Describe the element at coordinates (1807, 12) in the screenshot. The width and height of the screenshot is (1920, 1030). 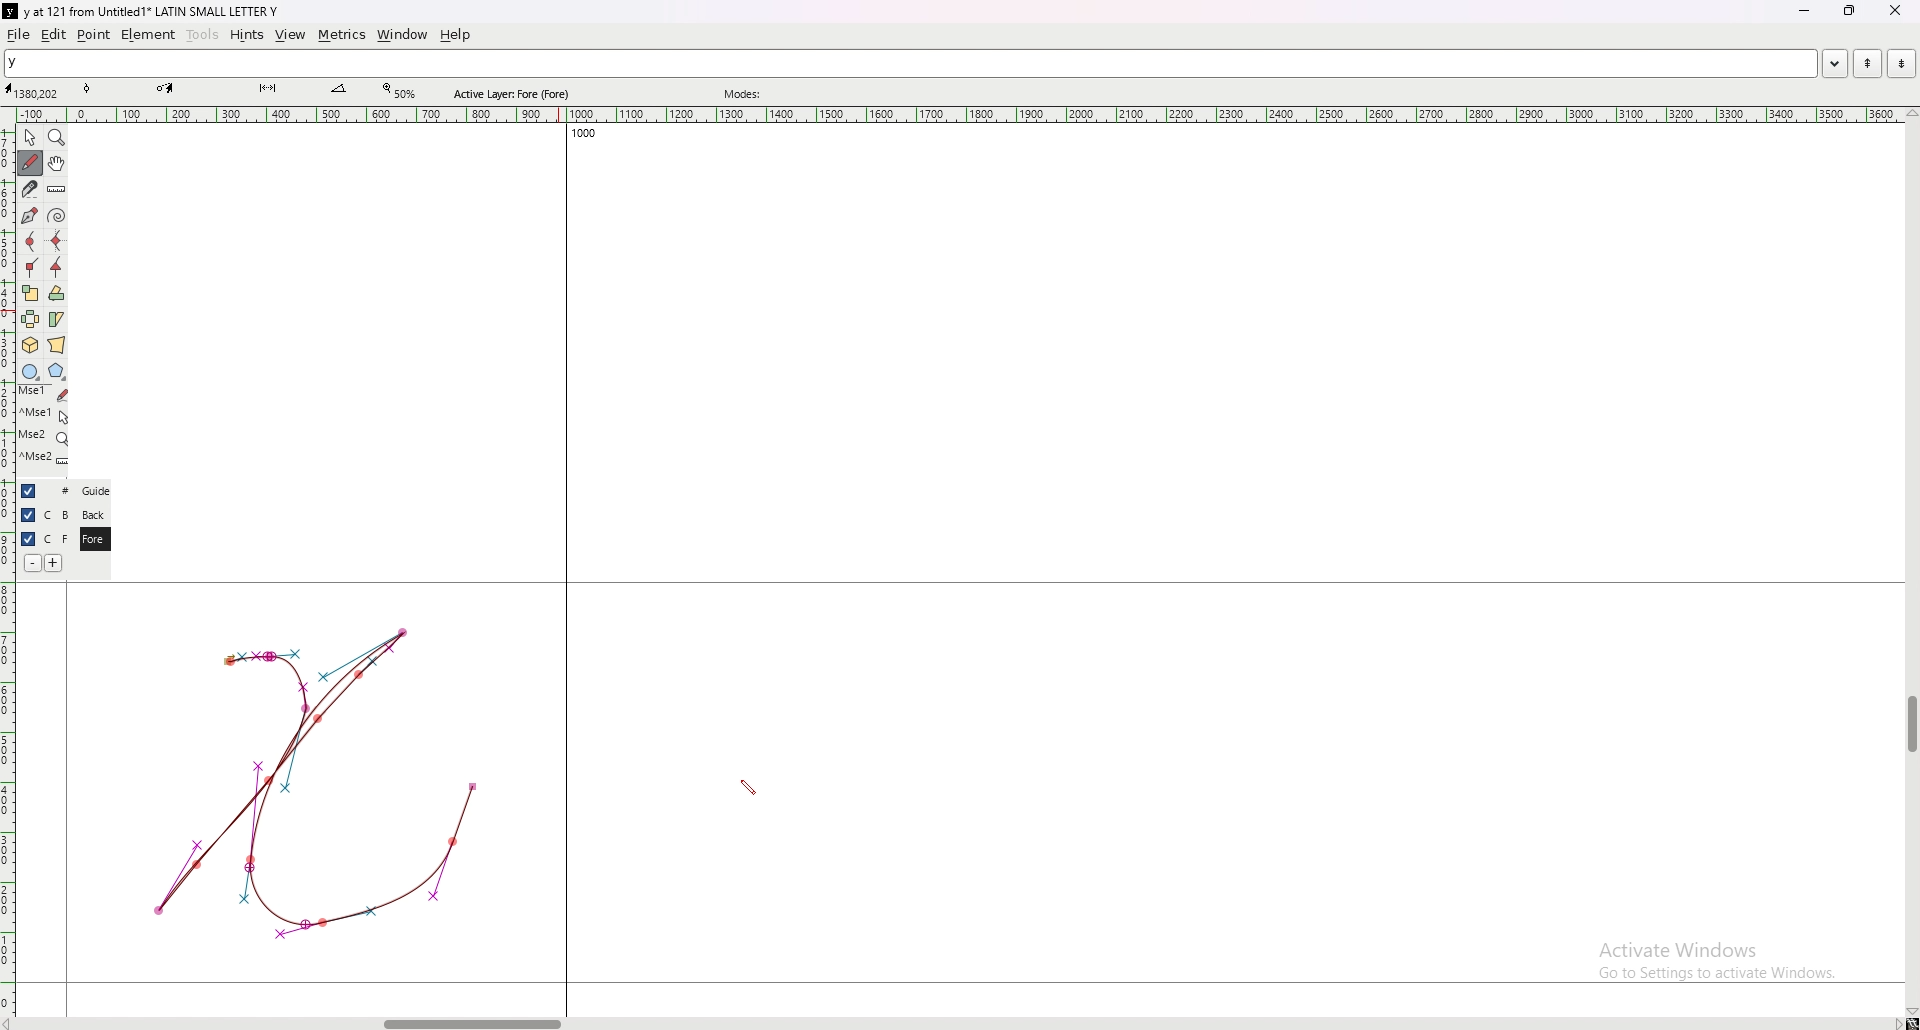
I see `minimize` at that location.